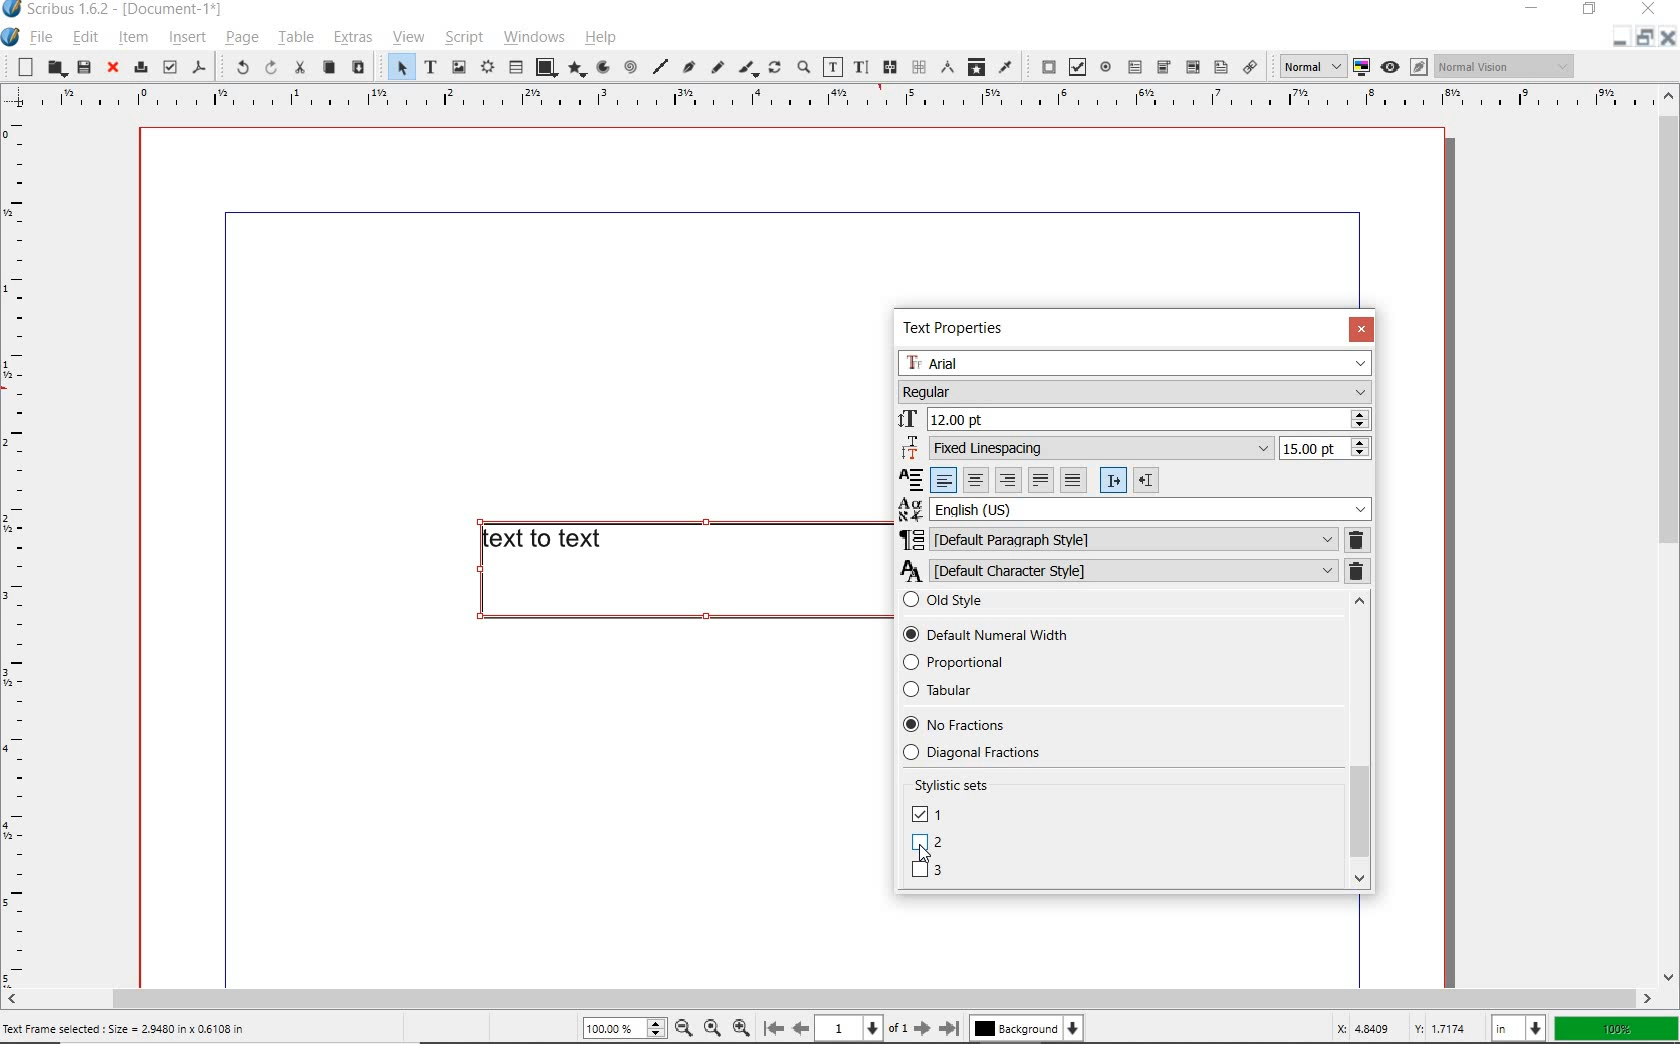  What do you see at coordinates (923, 854) in the screenshot?
I see `Cursor` at bounding box center [923, 854].